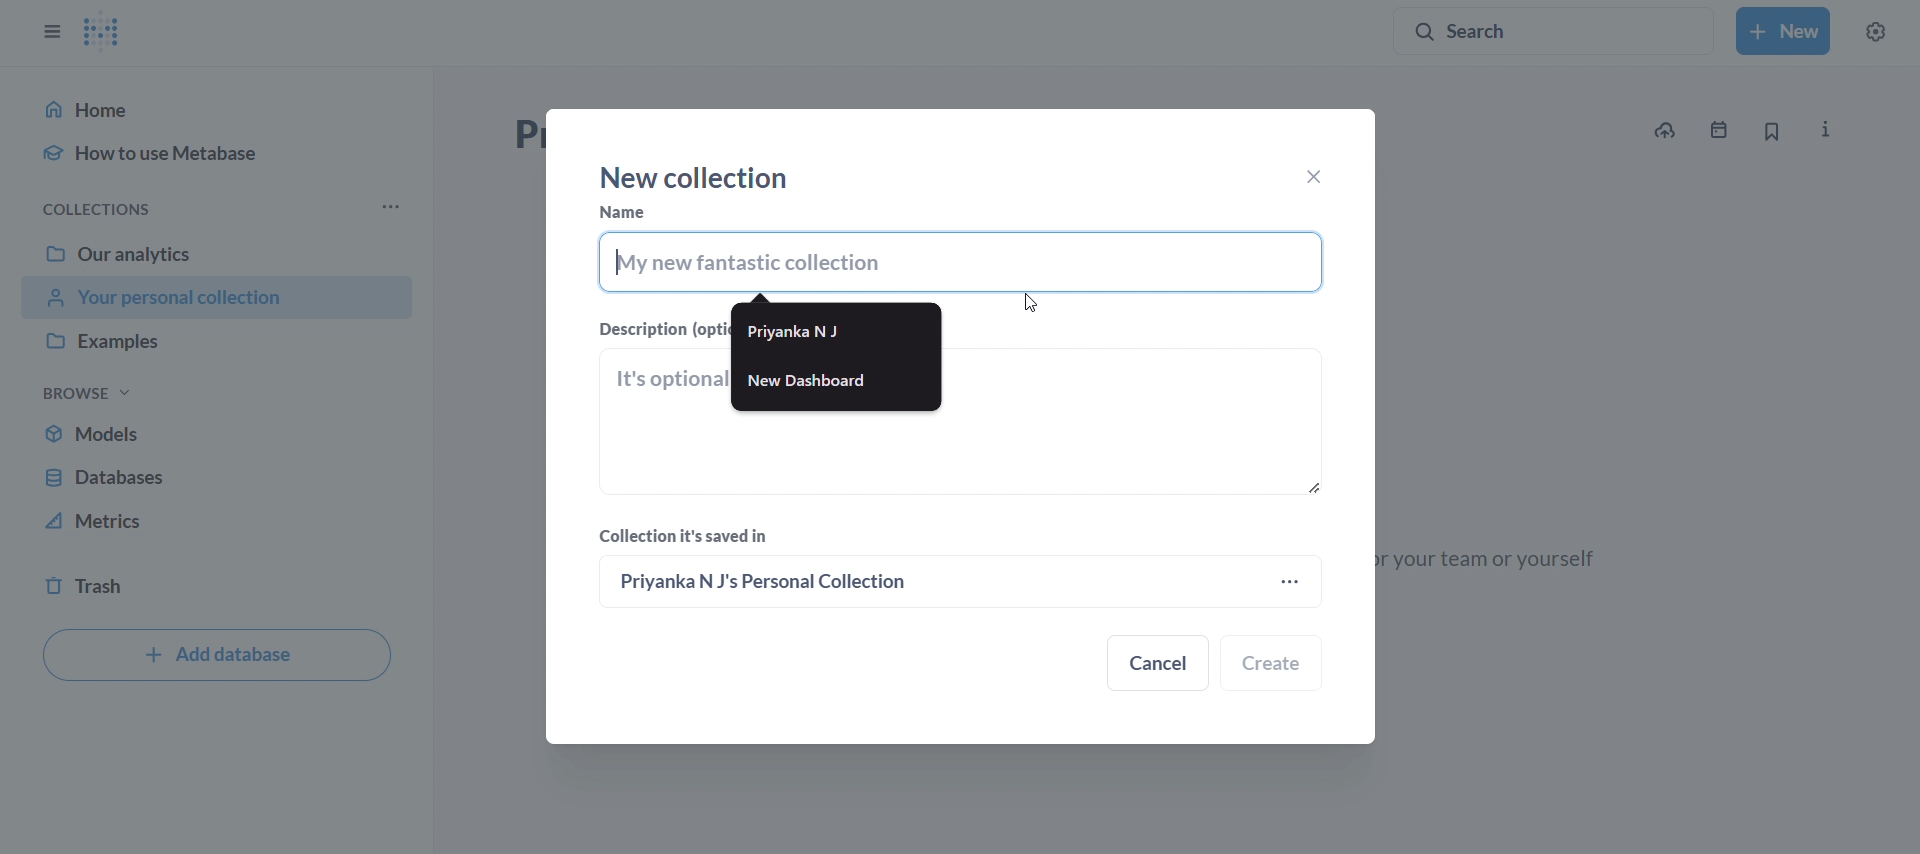 Image resolution: width=1920 pixels, height=854 pixels. Describe the element at coordinates (960, 262) in the screenshot. I see `name field` at that location.